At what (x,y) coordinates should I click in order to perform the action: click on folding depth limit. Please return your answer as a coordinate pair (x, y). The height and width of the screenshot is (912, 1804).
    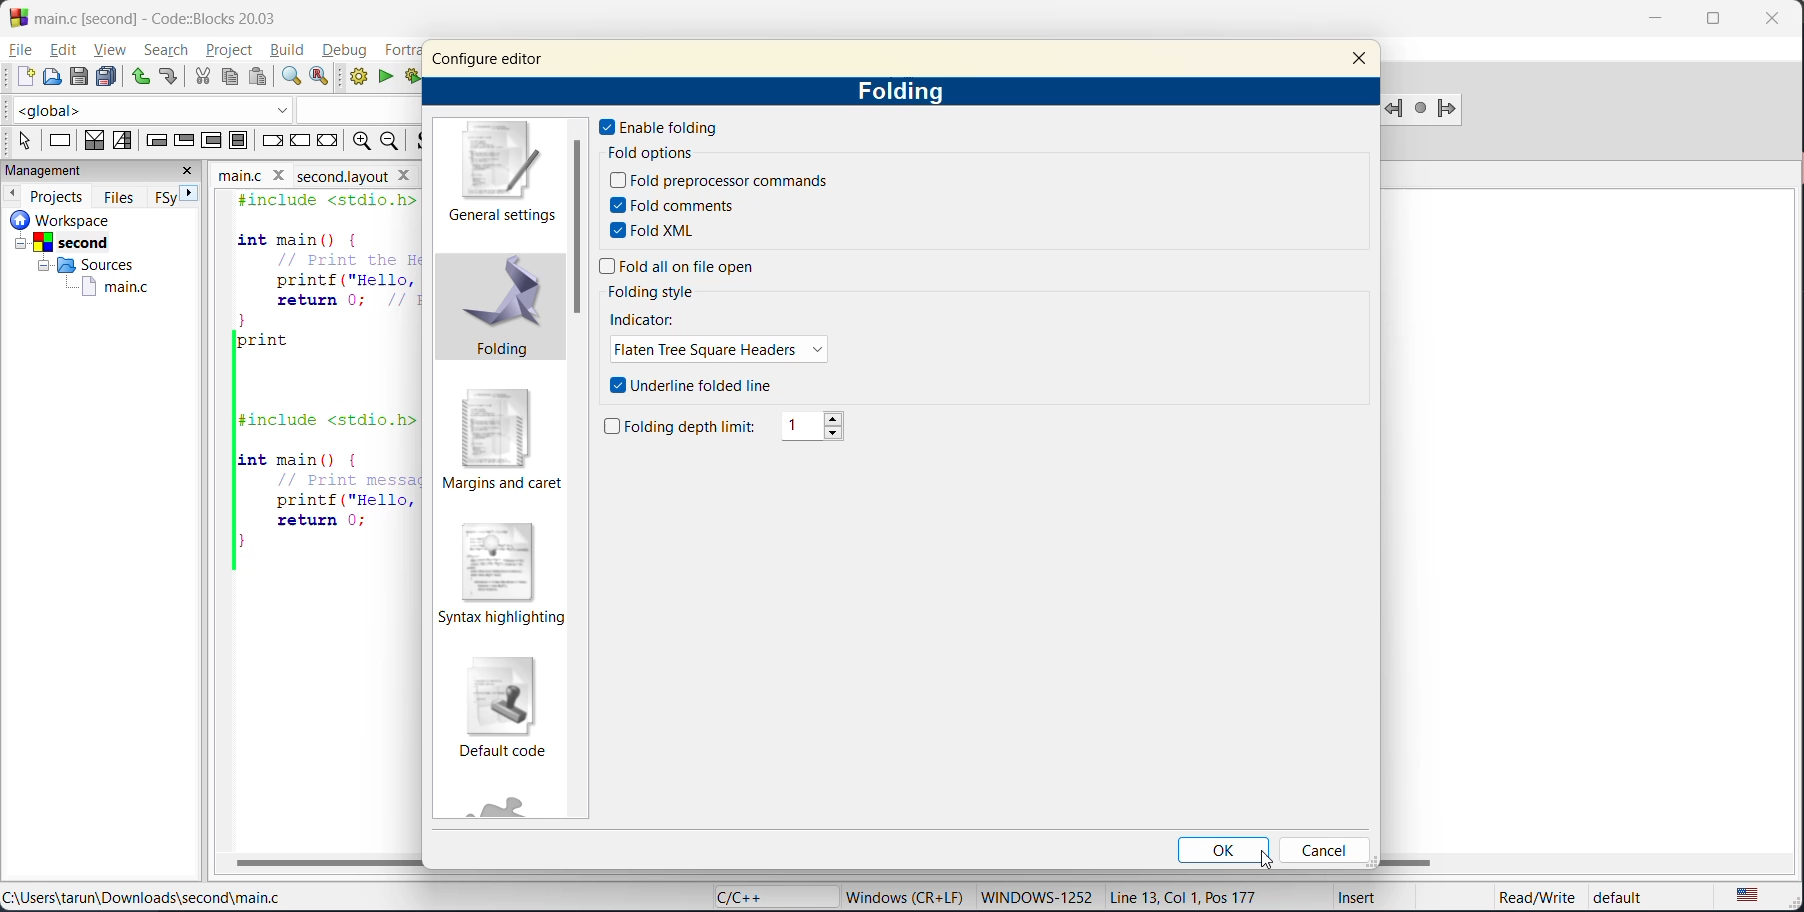
    Looking at the image, I should click on (682, 428).